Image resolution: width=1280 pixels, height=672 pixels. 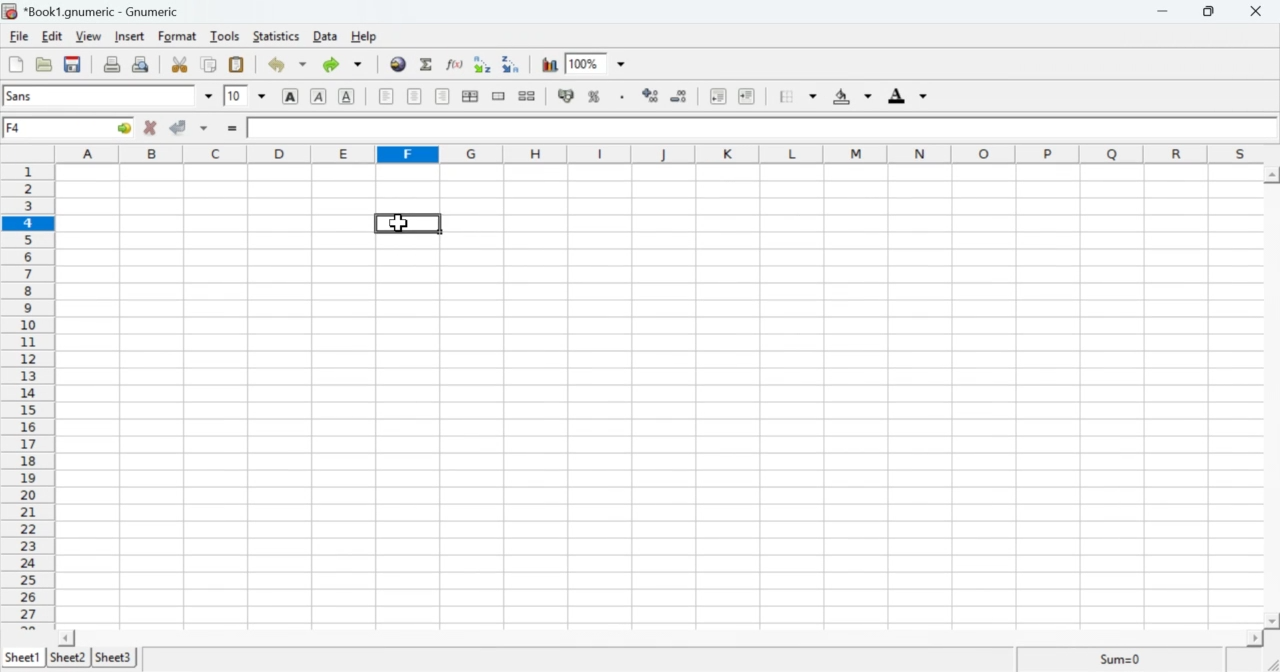 I want to click on Minimise, so click(x=1160, y=12).